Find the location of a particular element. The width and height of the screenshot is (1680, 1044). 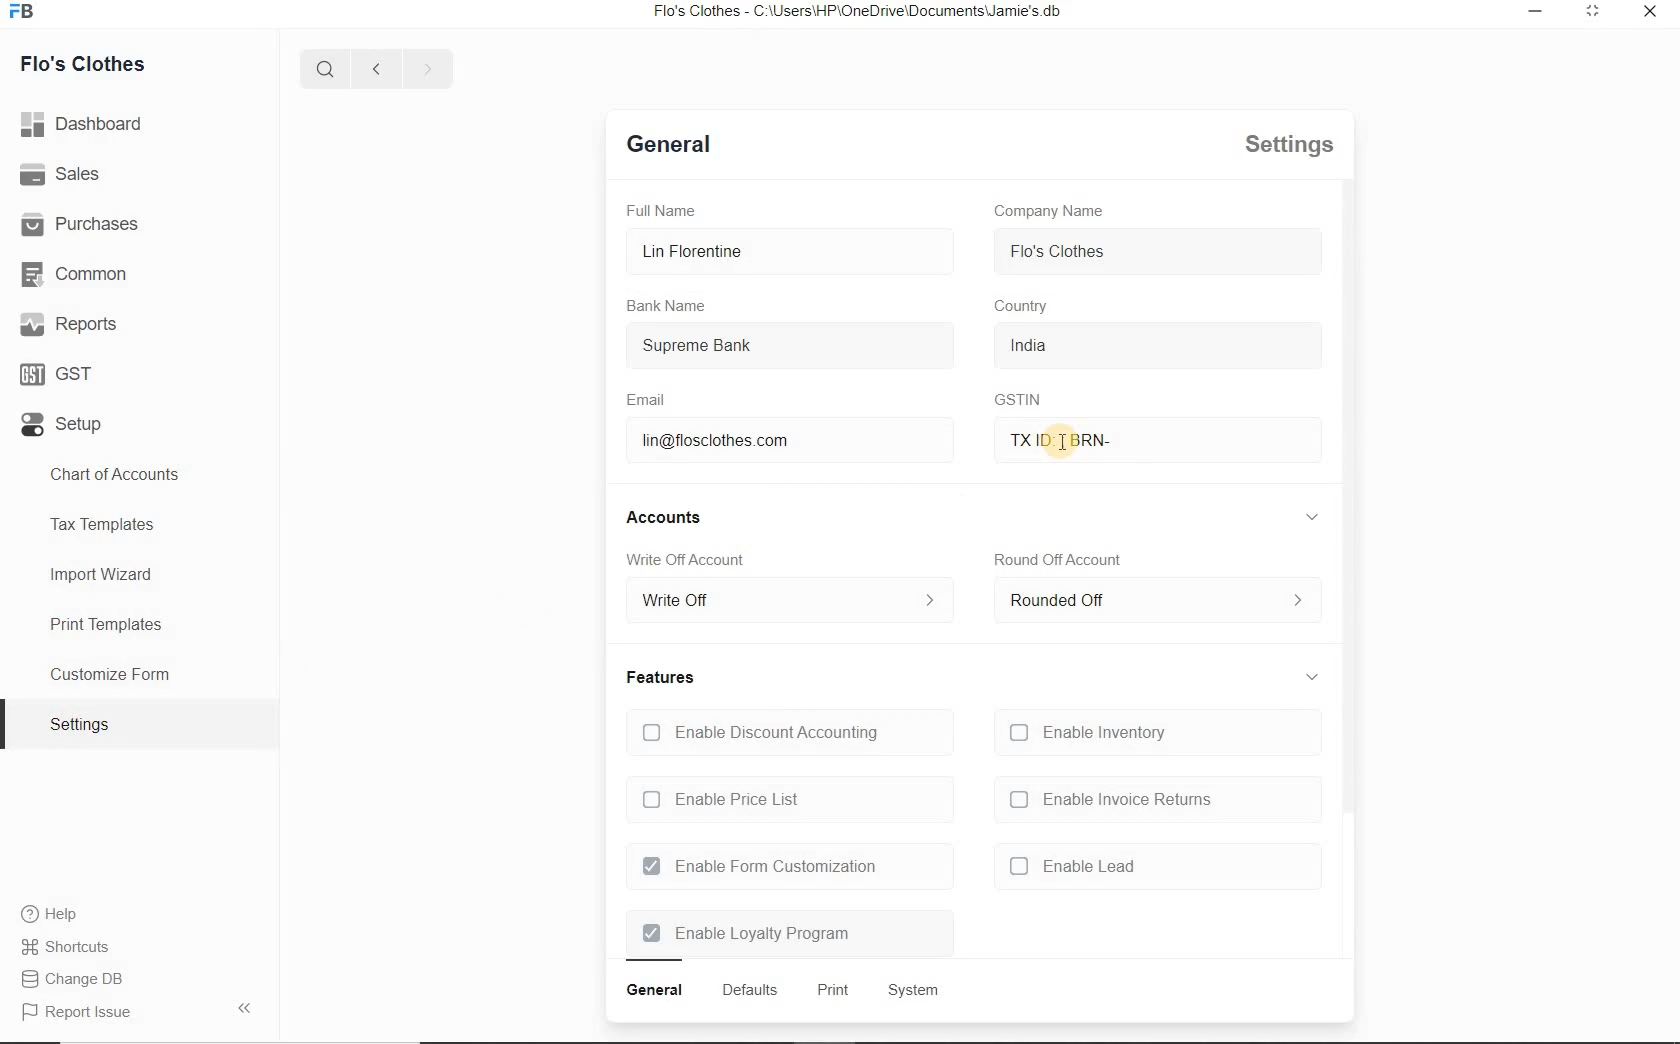

Sales is located at coordinates (64, 176).